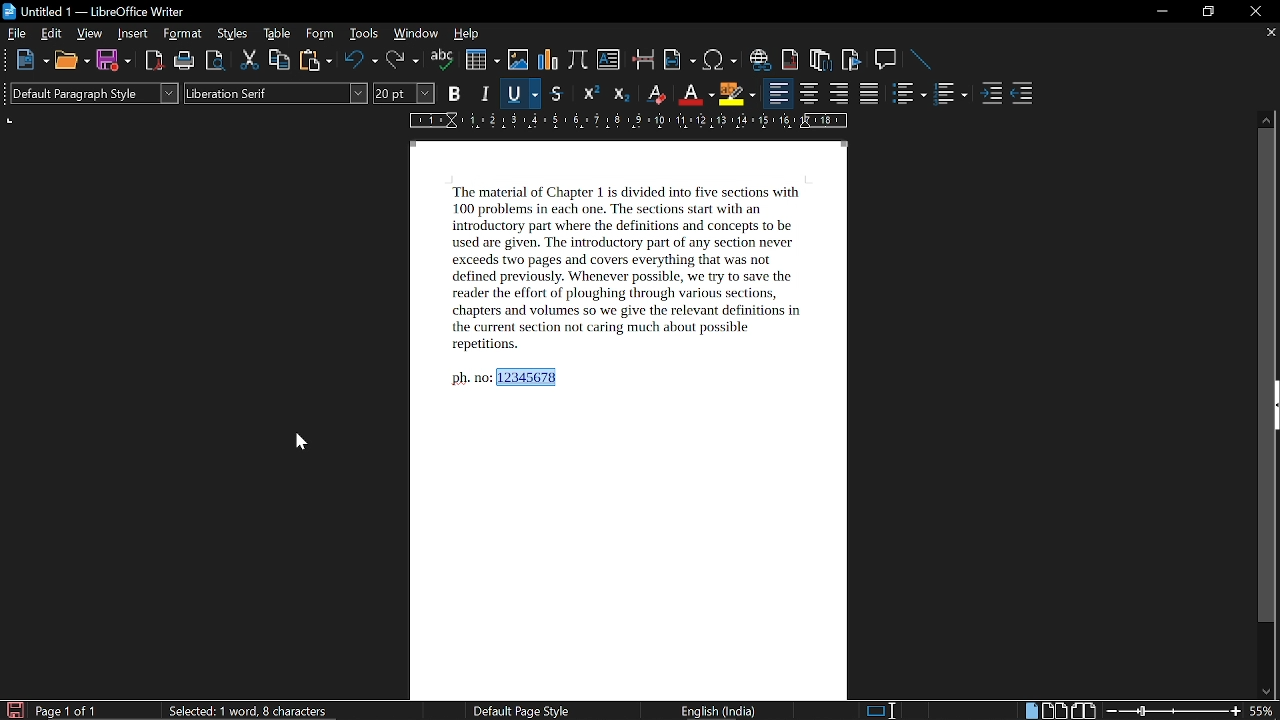  What do you see at coordinates (522, 711) in the screenshot?
I see `Default page style` at bounding box center [522, 711].